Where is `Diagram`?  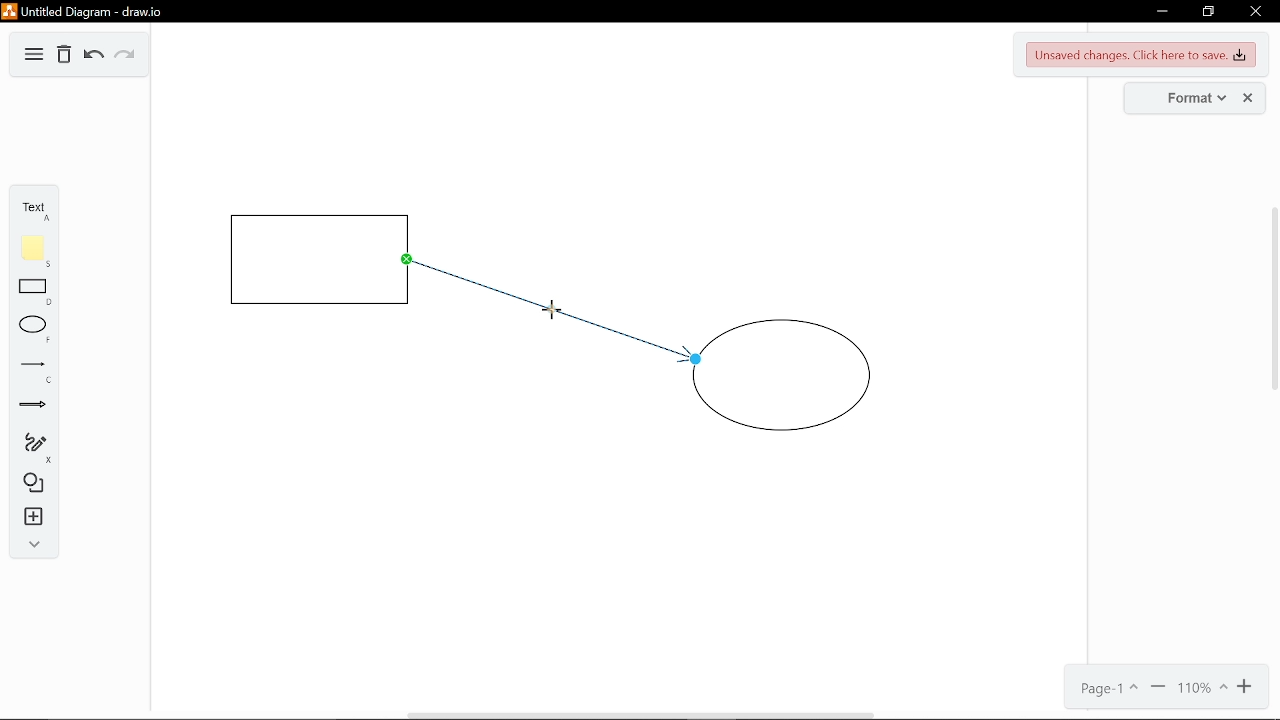 Diagram is located at coordinates (31, 56).